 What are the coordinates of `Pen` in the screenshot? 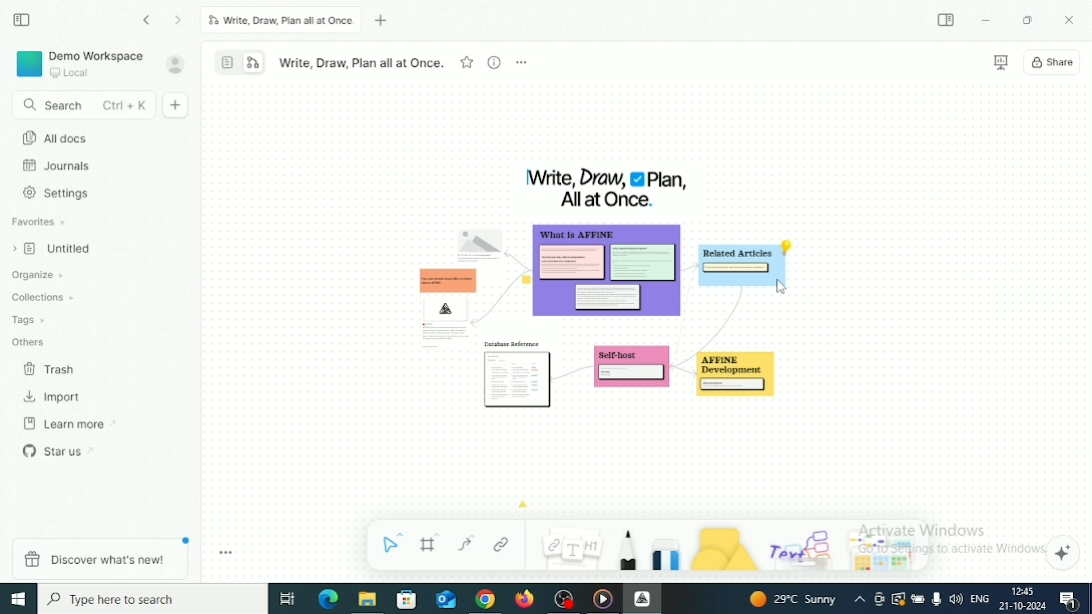 It's located at (627, 550).